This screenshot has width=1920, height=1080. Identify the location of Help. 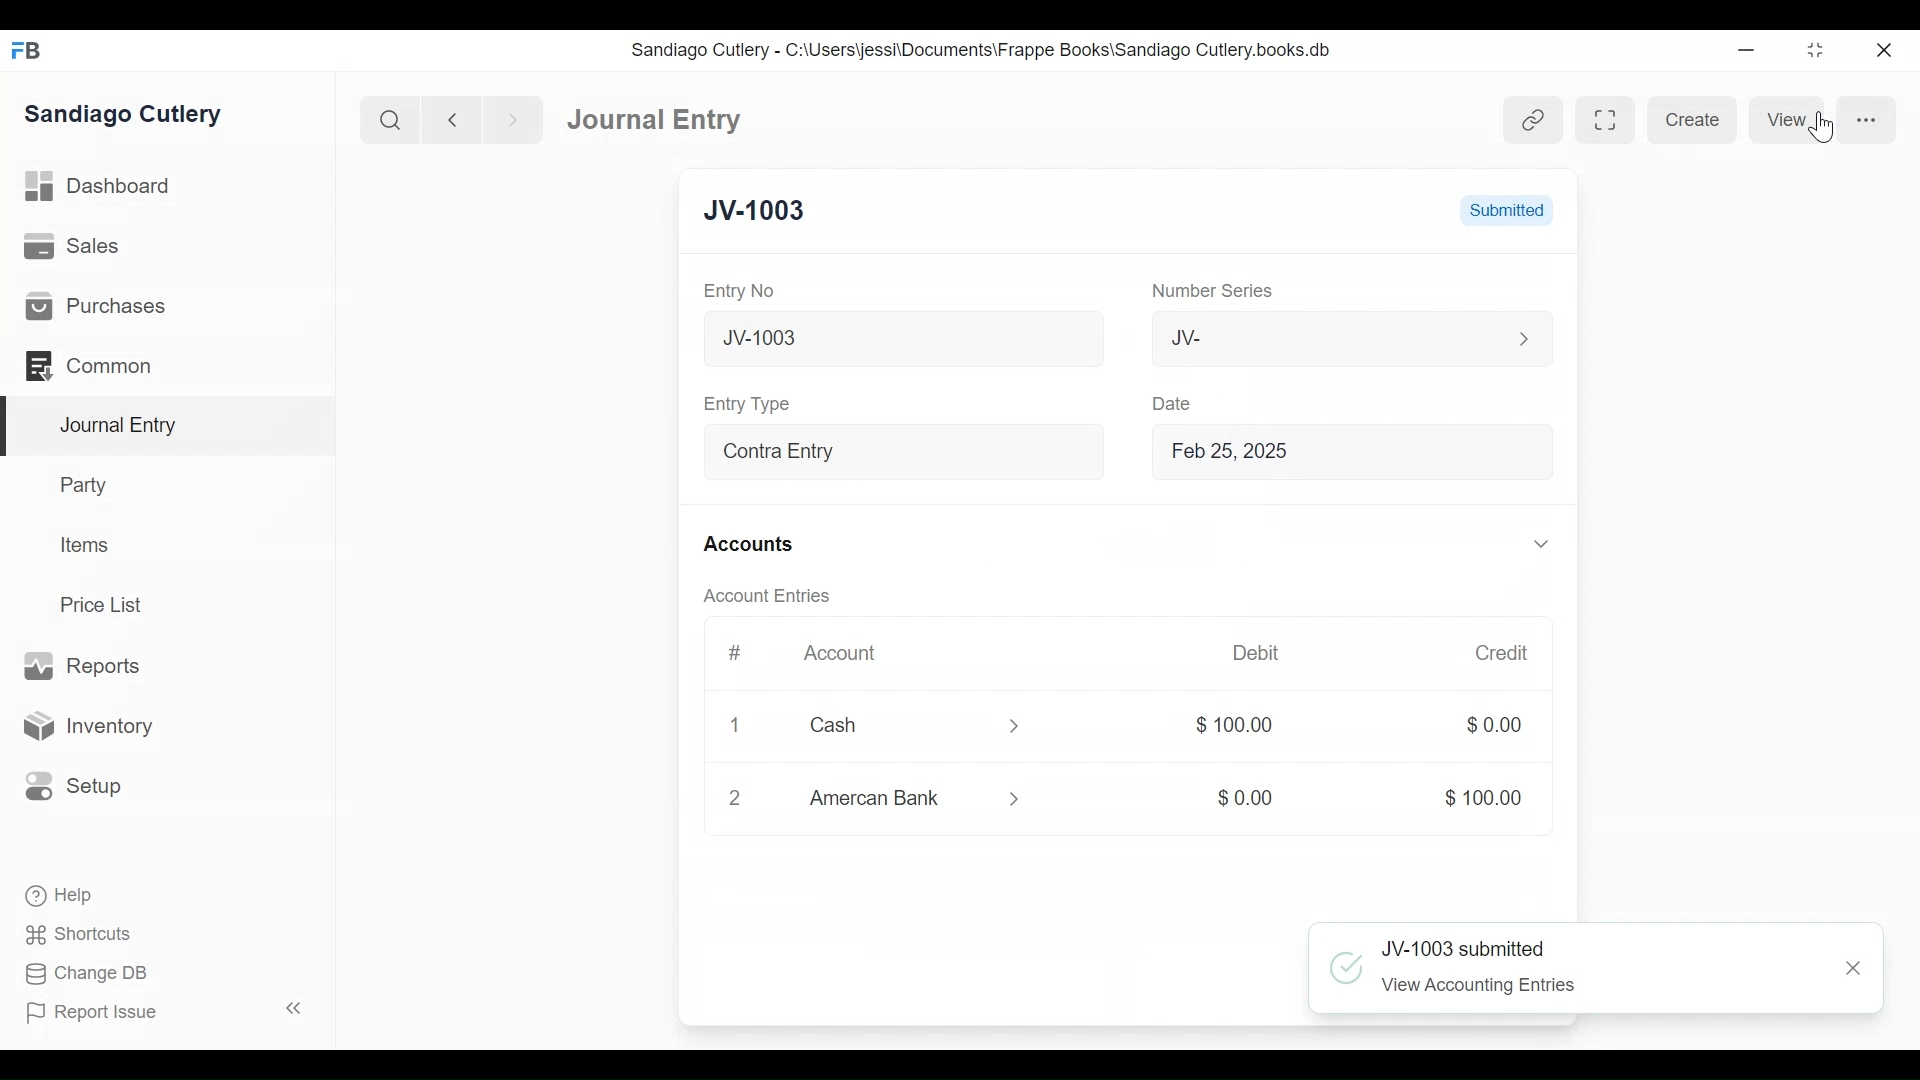
(56, 893).